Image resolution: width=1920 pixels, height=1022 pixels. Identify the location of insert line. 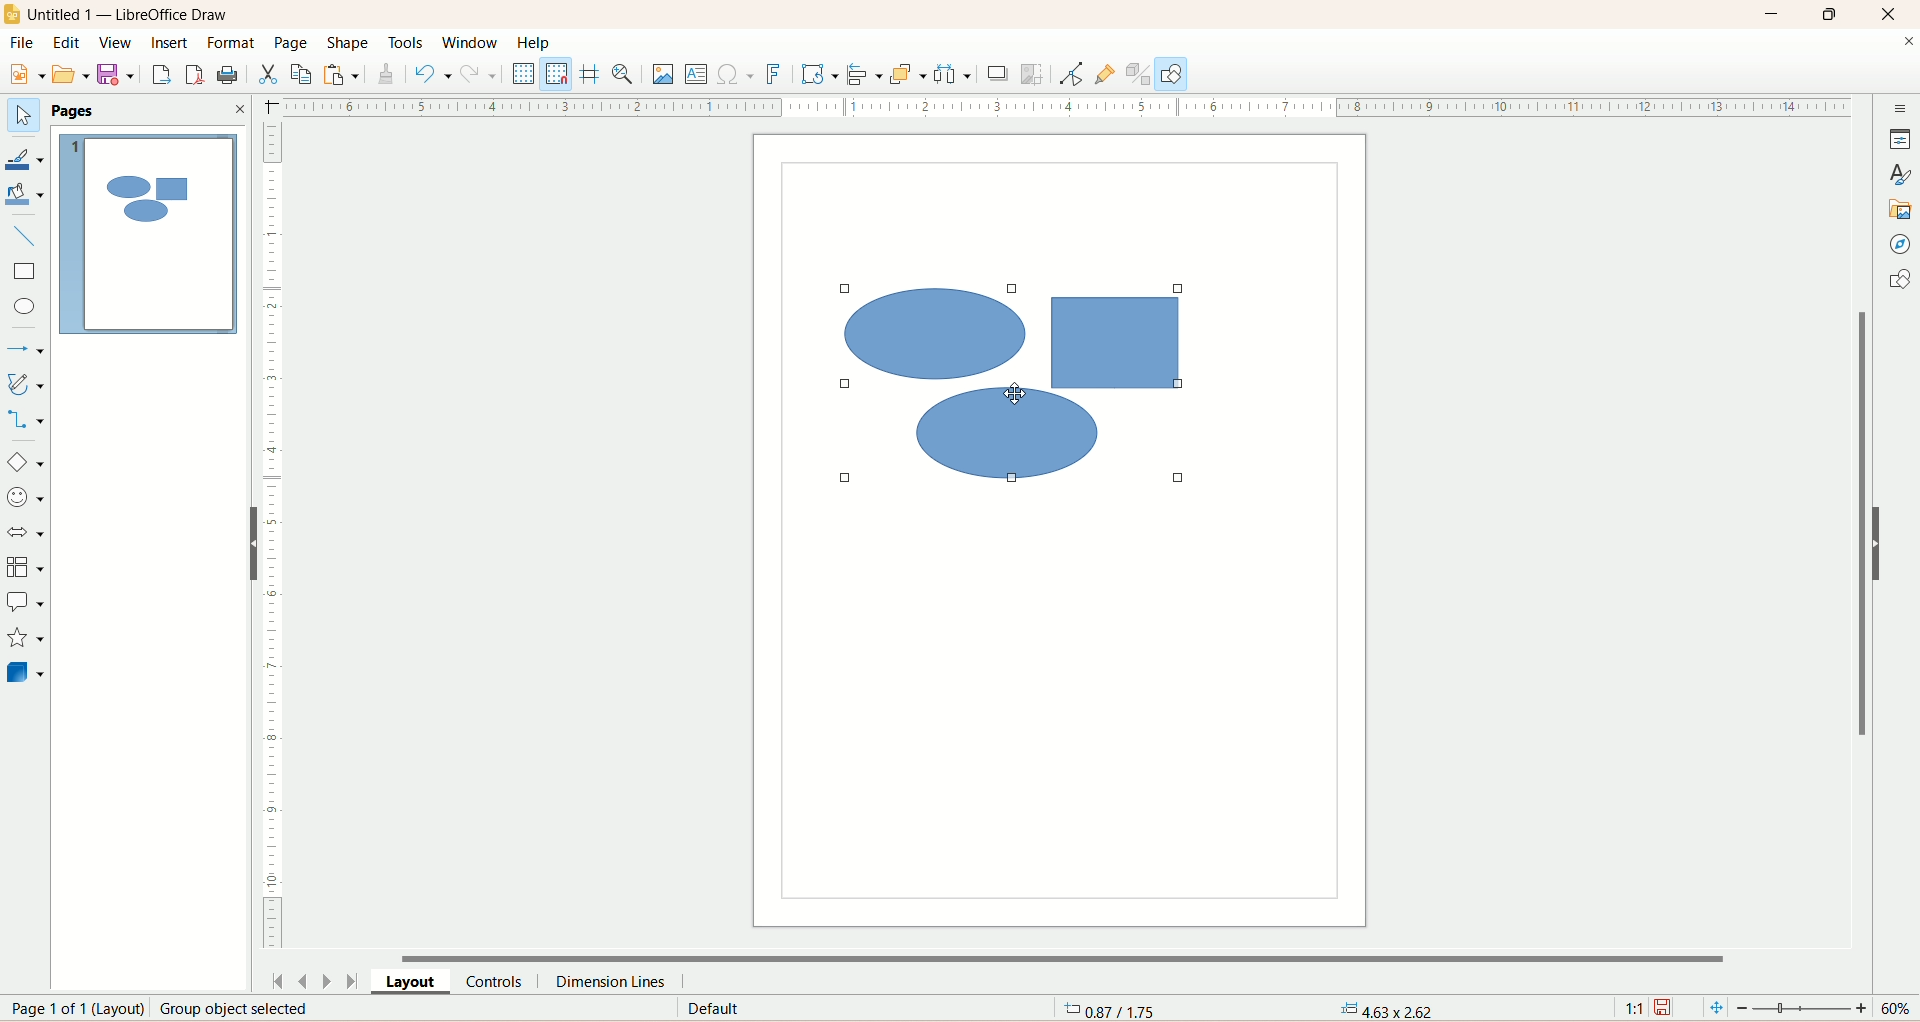
(25, 240).